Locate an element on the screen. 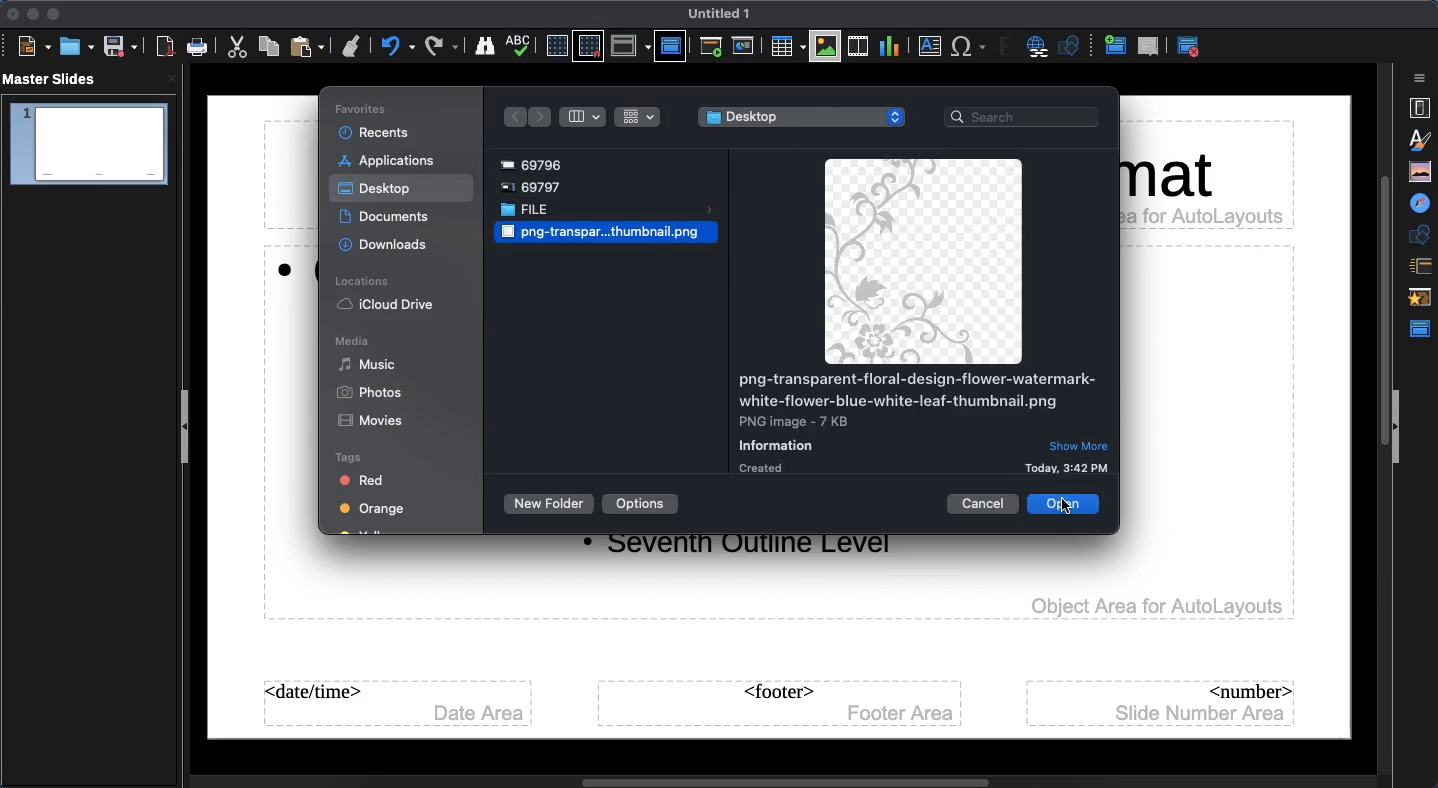 The width and height of the screenshot is (1438, 788). Display view is located at coordinates (630, 46).